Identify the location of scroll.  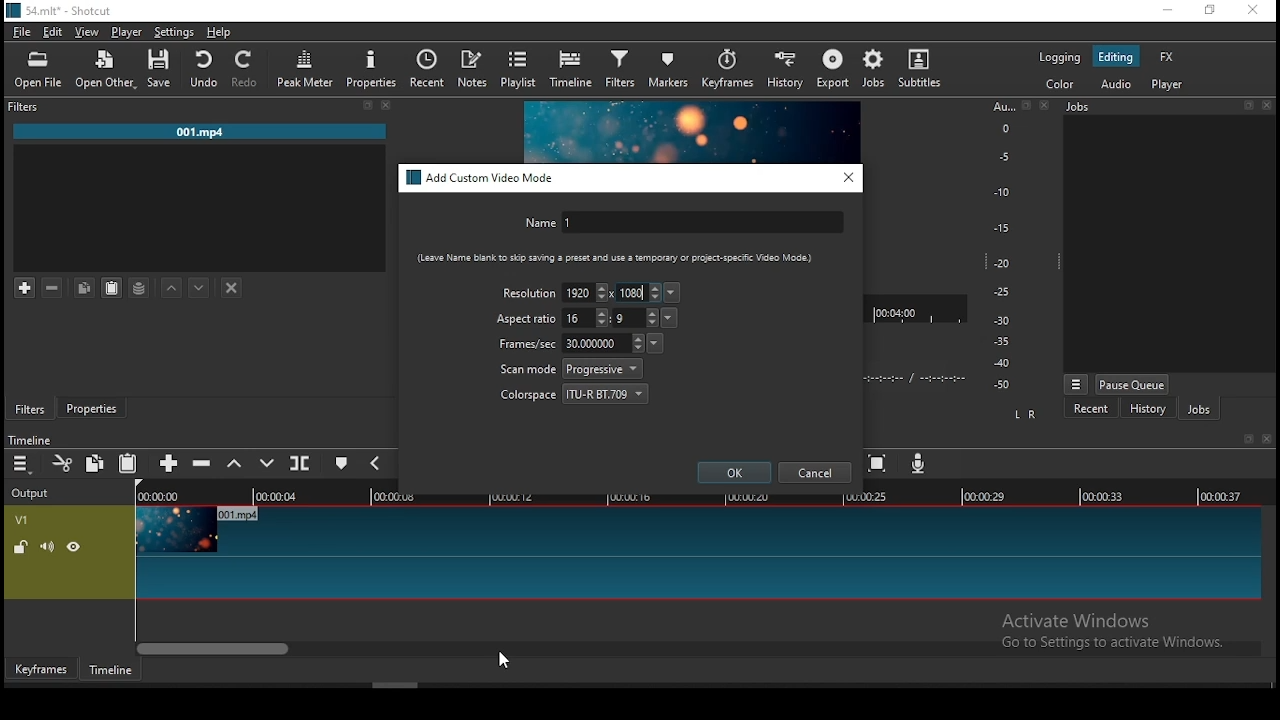
(395, 685).